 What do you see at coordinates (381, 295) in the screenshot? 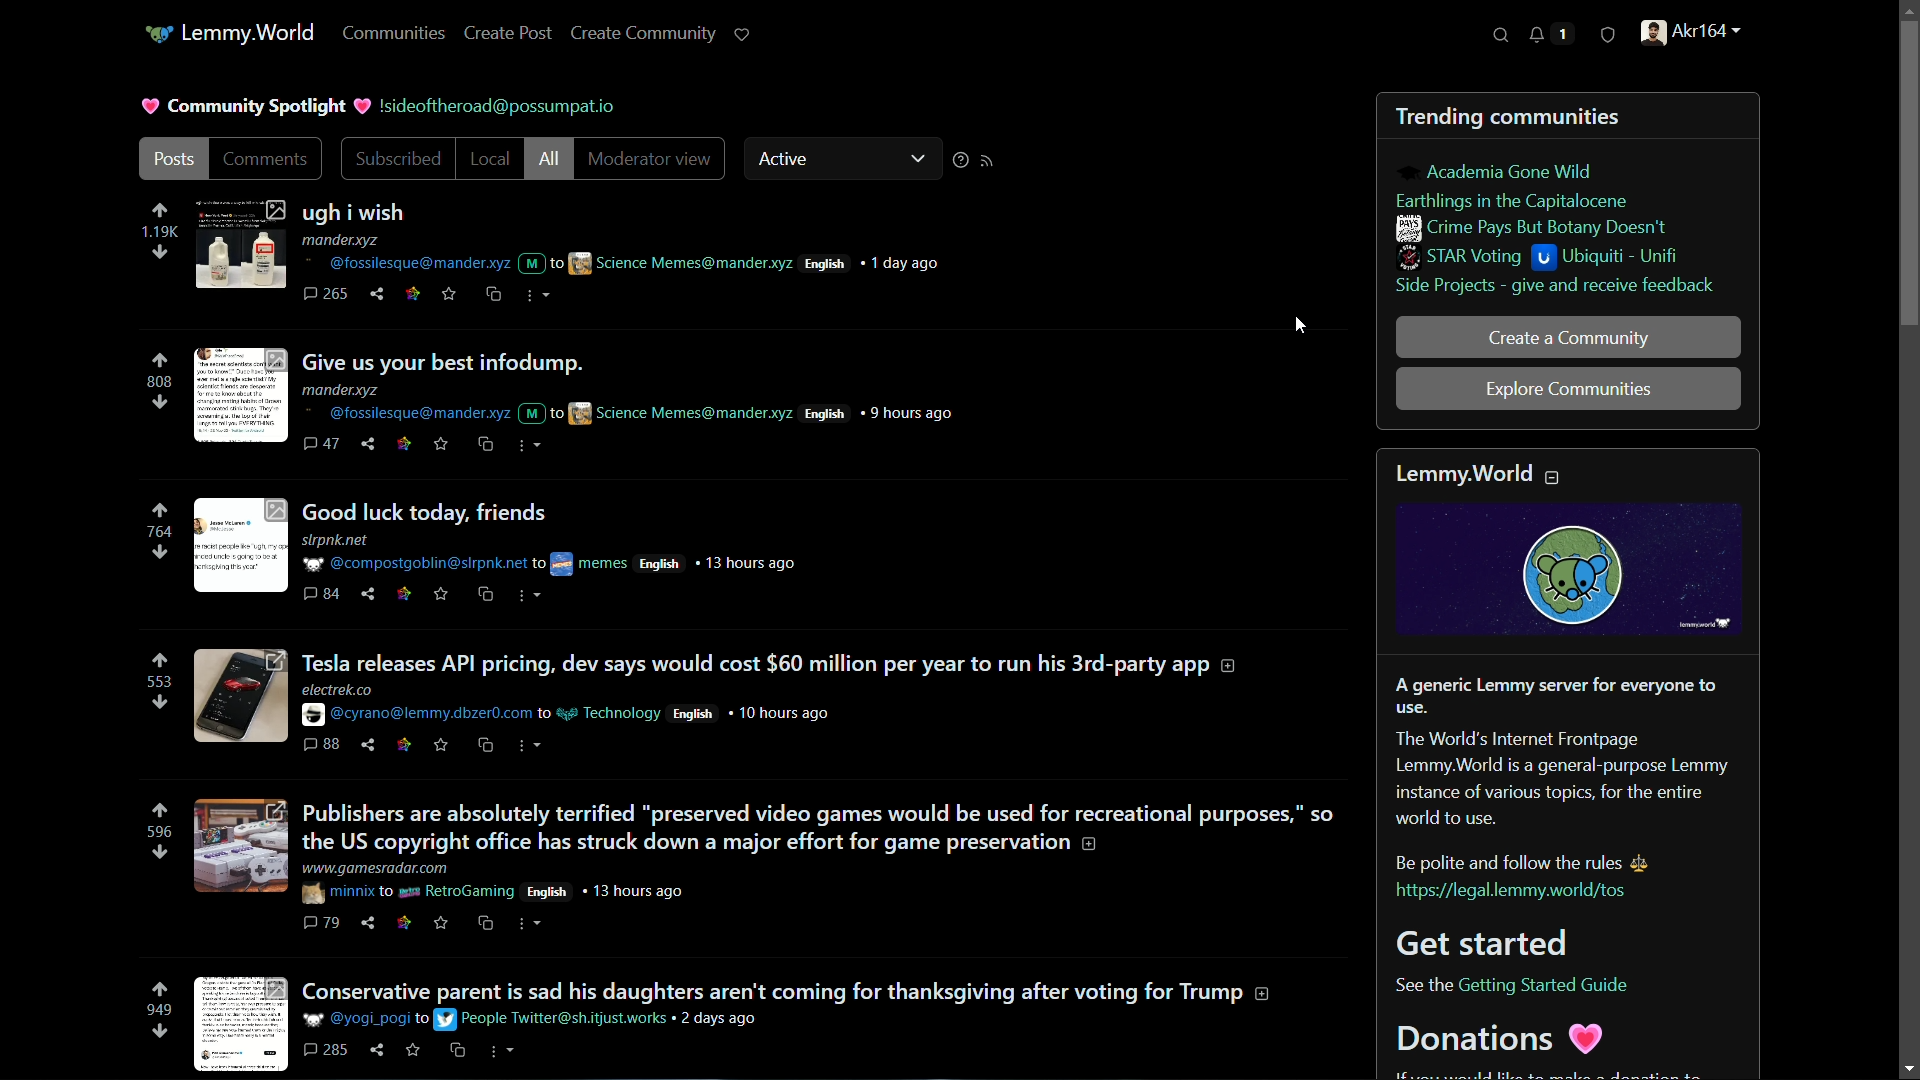
I see `share` at bounding box center [381, 295].